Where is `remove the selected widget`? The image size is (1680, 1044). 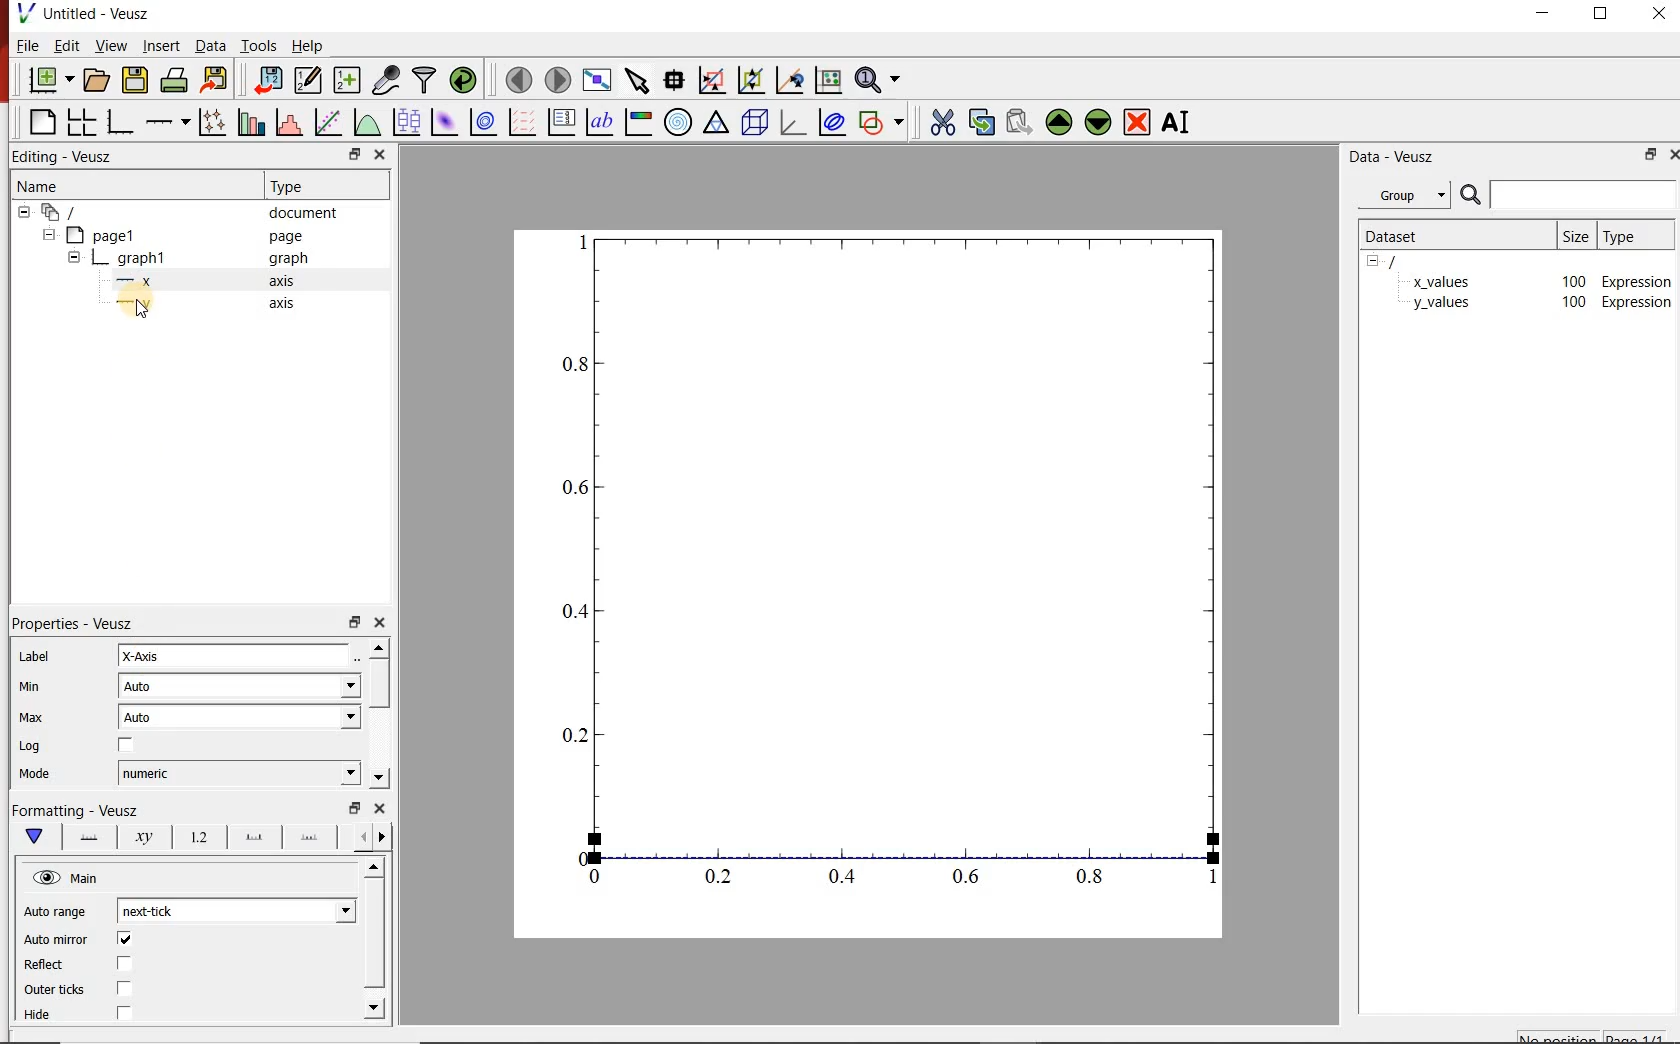
remove the selected widget is located at coordinates (1137, 125).